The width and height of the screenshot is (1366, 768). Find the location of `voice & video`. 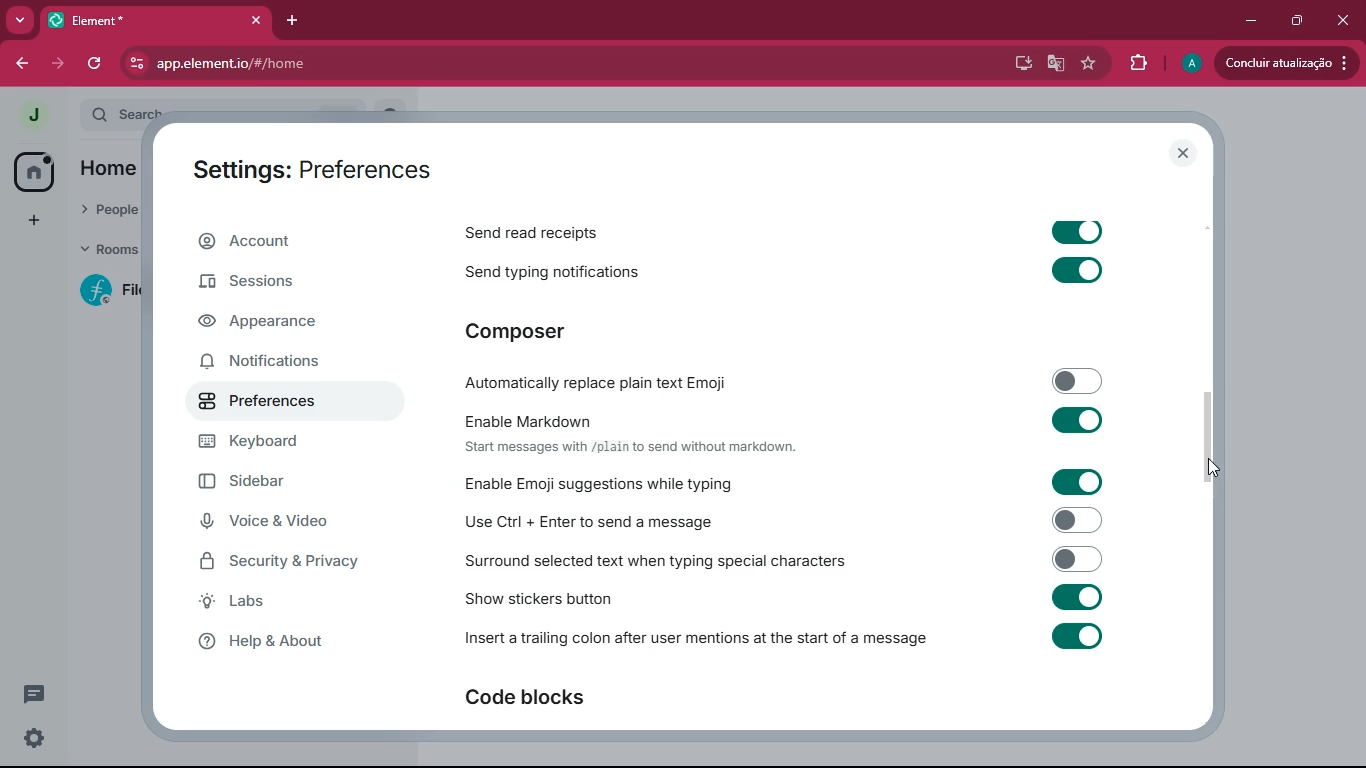

voice & video is located at coordinates (276, 523).